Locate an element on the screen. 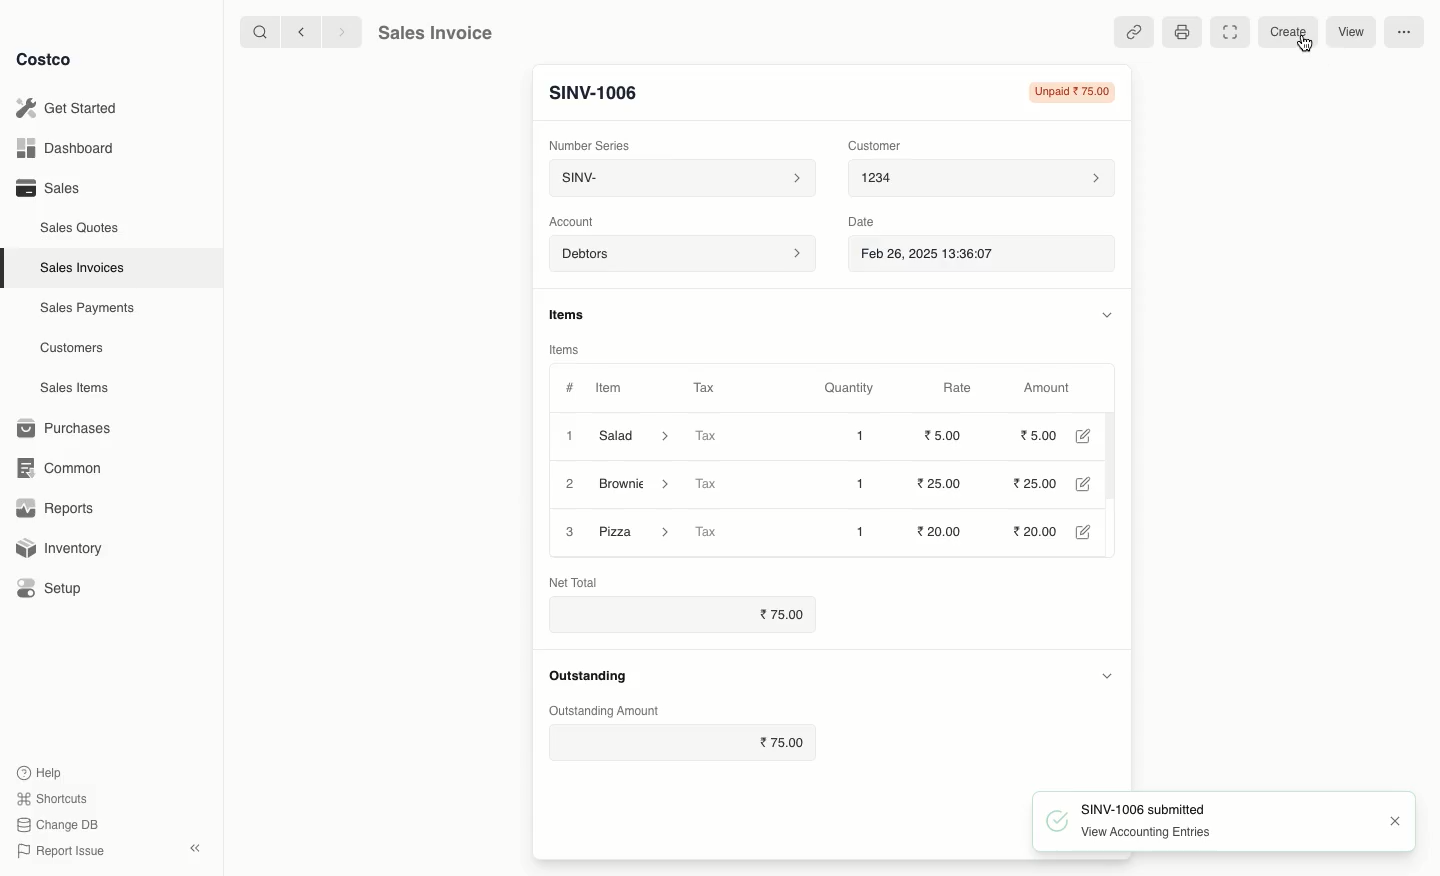  Sales Items is located at coordinates (79, 388).